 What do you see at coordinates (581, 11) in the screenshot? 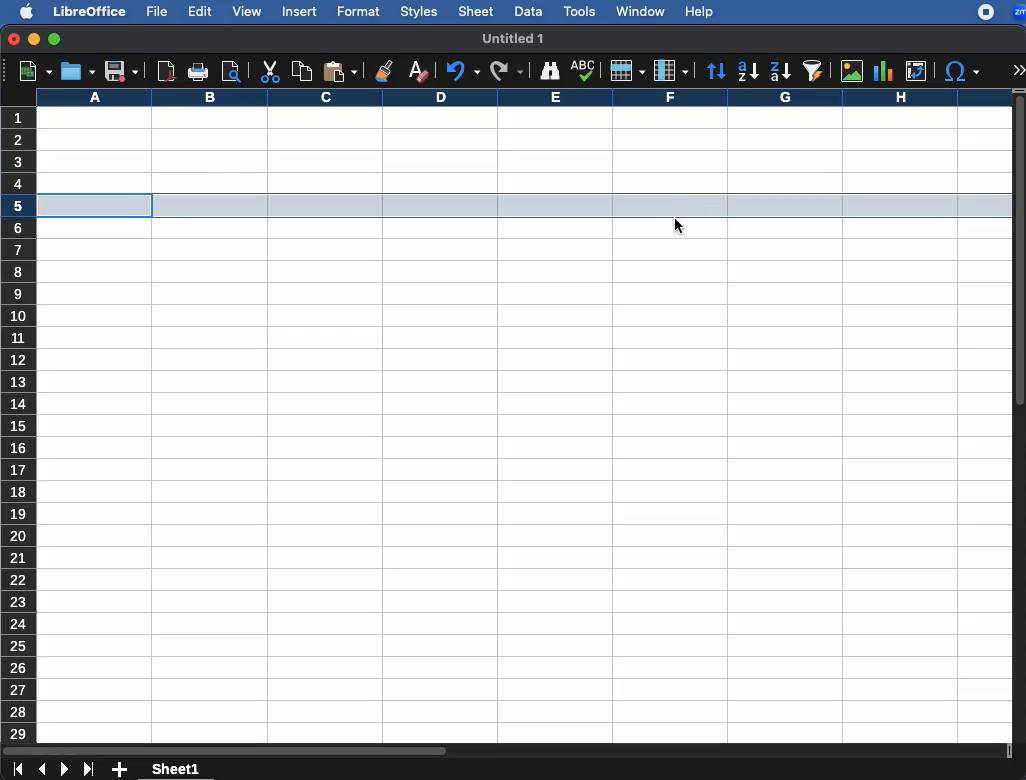
I see `tools` at bounding box center [581, 11].